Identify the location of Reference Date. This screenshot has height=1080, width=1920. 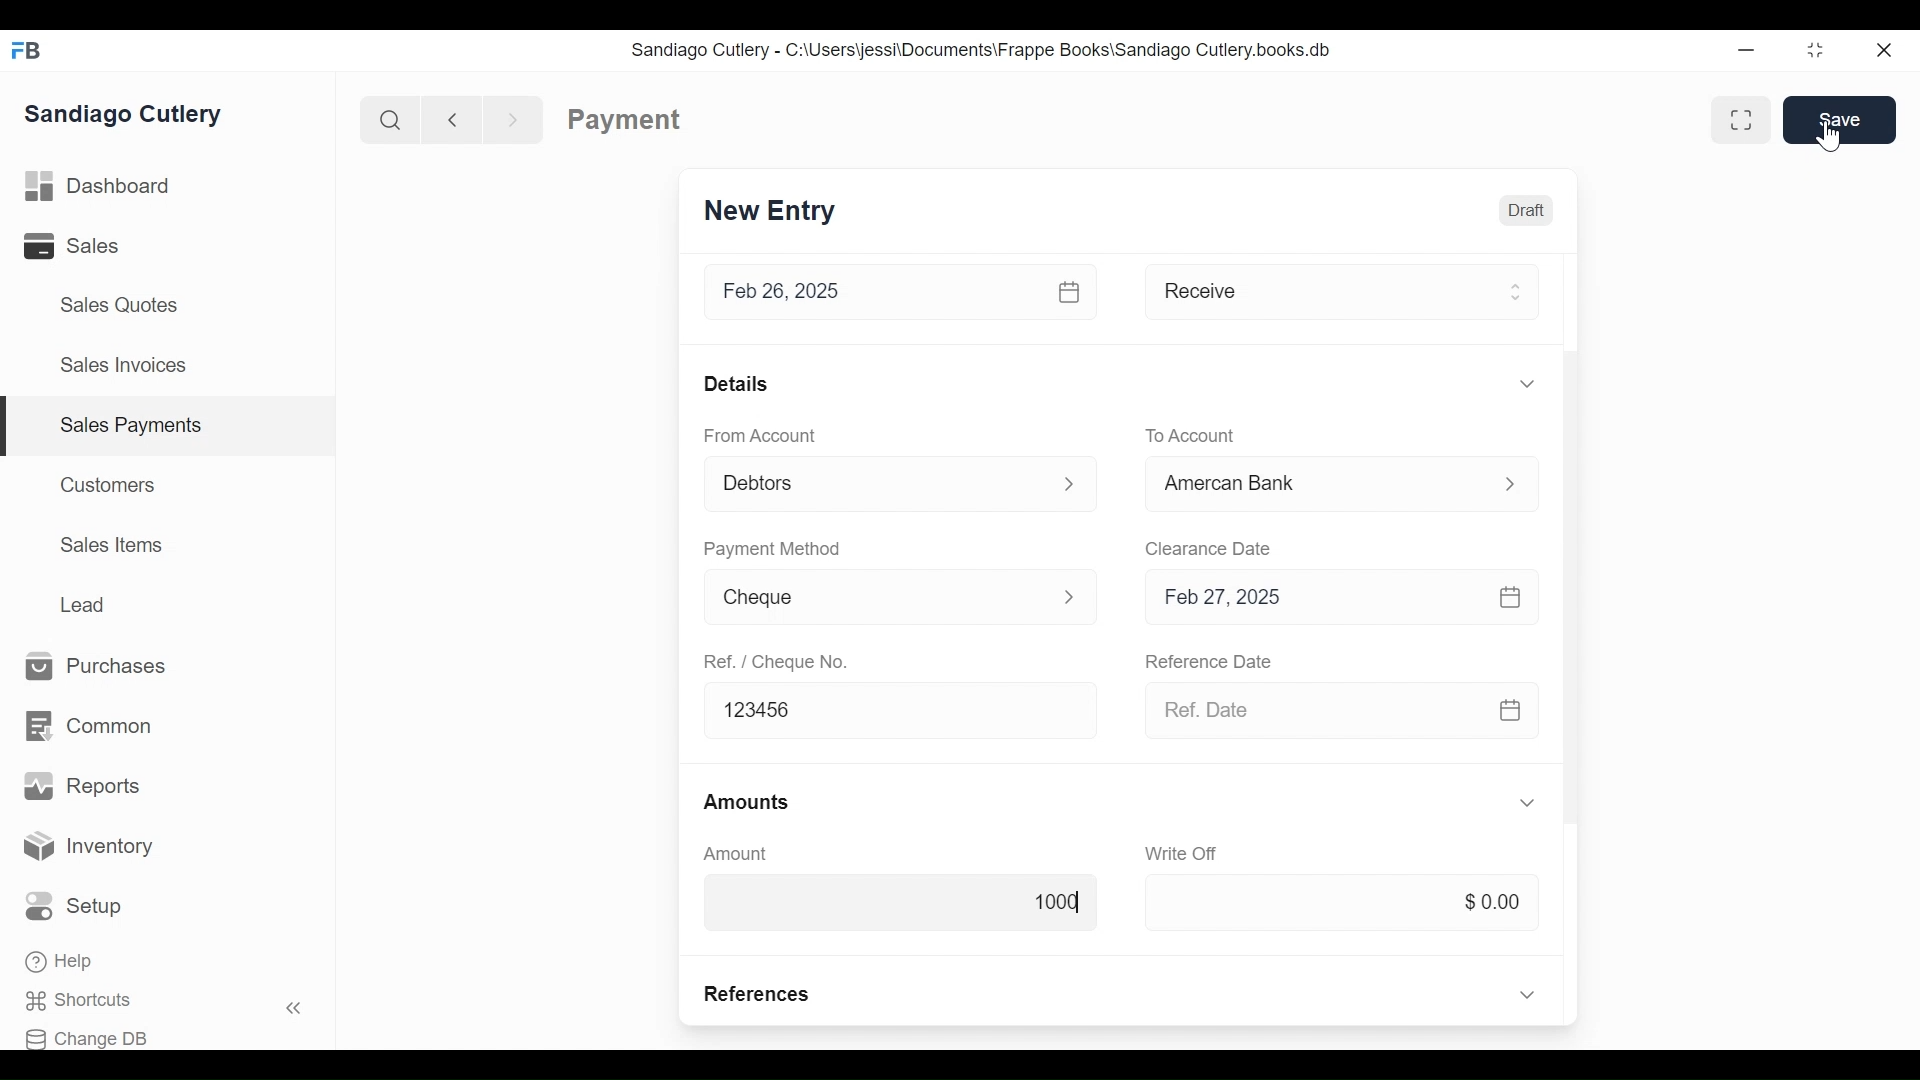
(1211, 663).